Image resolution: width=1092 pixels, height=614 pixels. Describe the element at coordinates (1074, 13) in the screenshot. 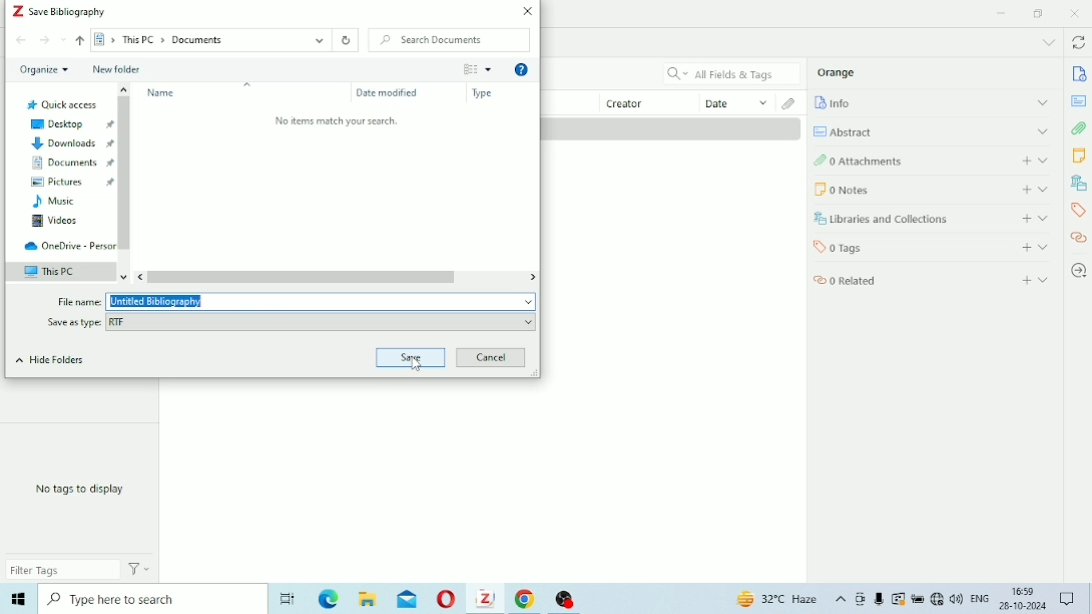

I see `Close` at that location.